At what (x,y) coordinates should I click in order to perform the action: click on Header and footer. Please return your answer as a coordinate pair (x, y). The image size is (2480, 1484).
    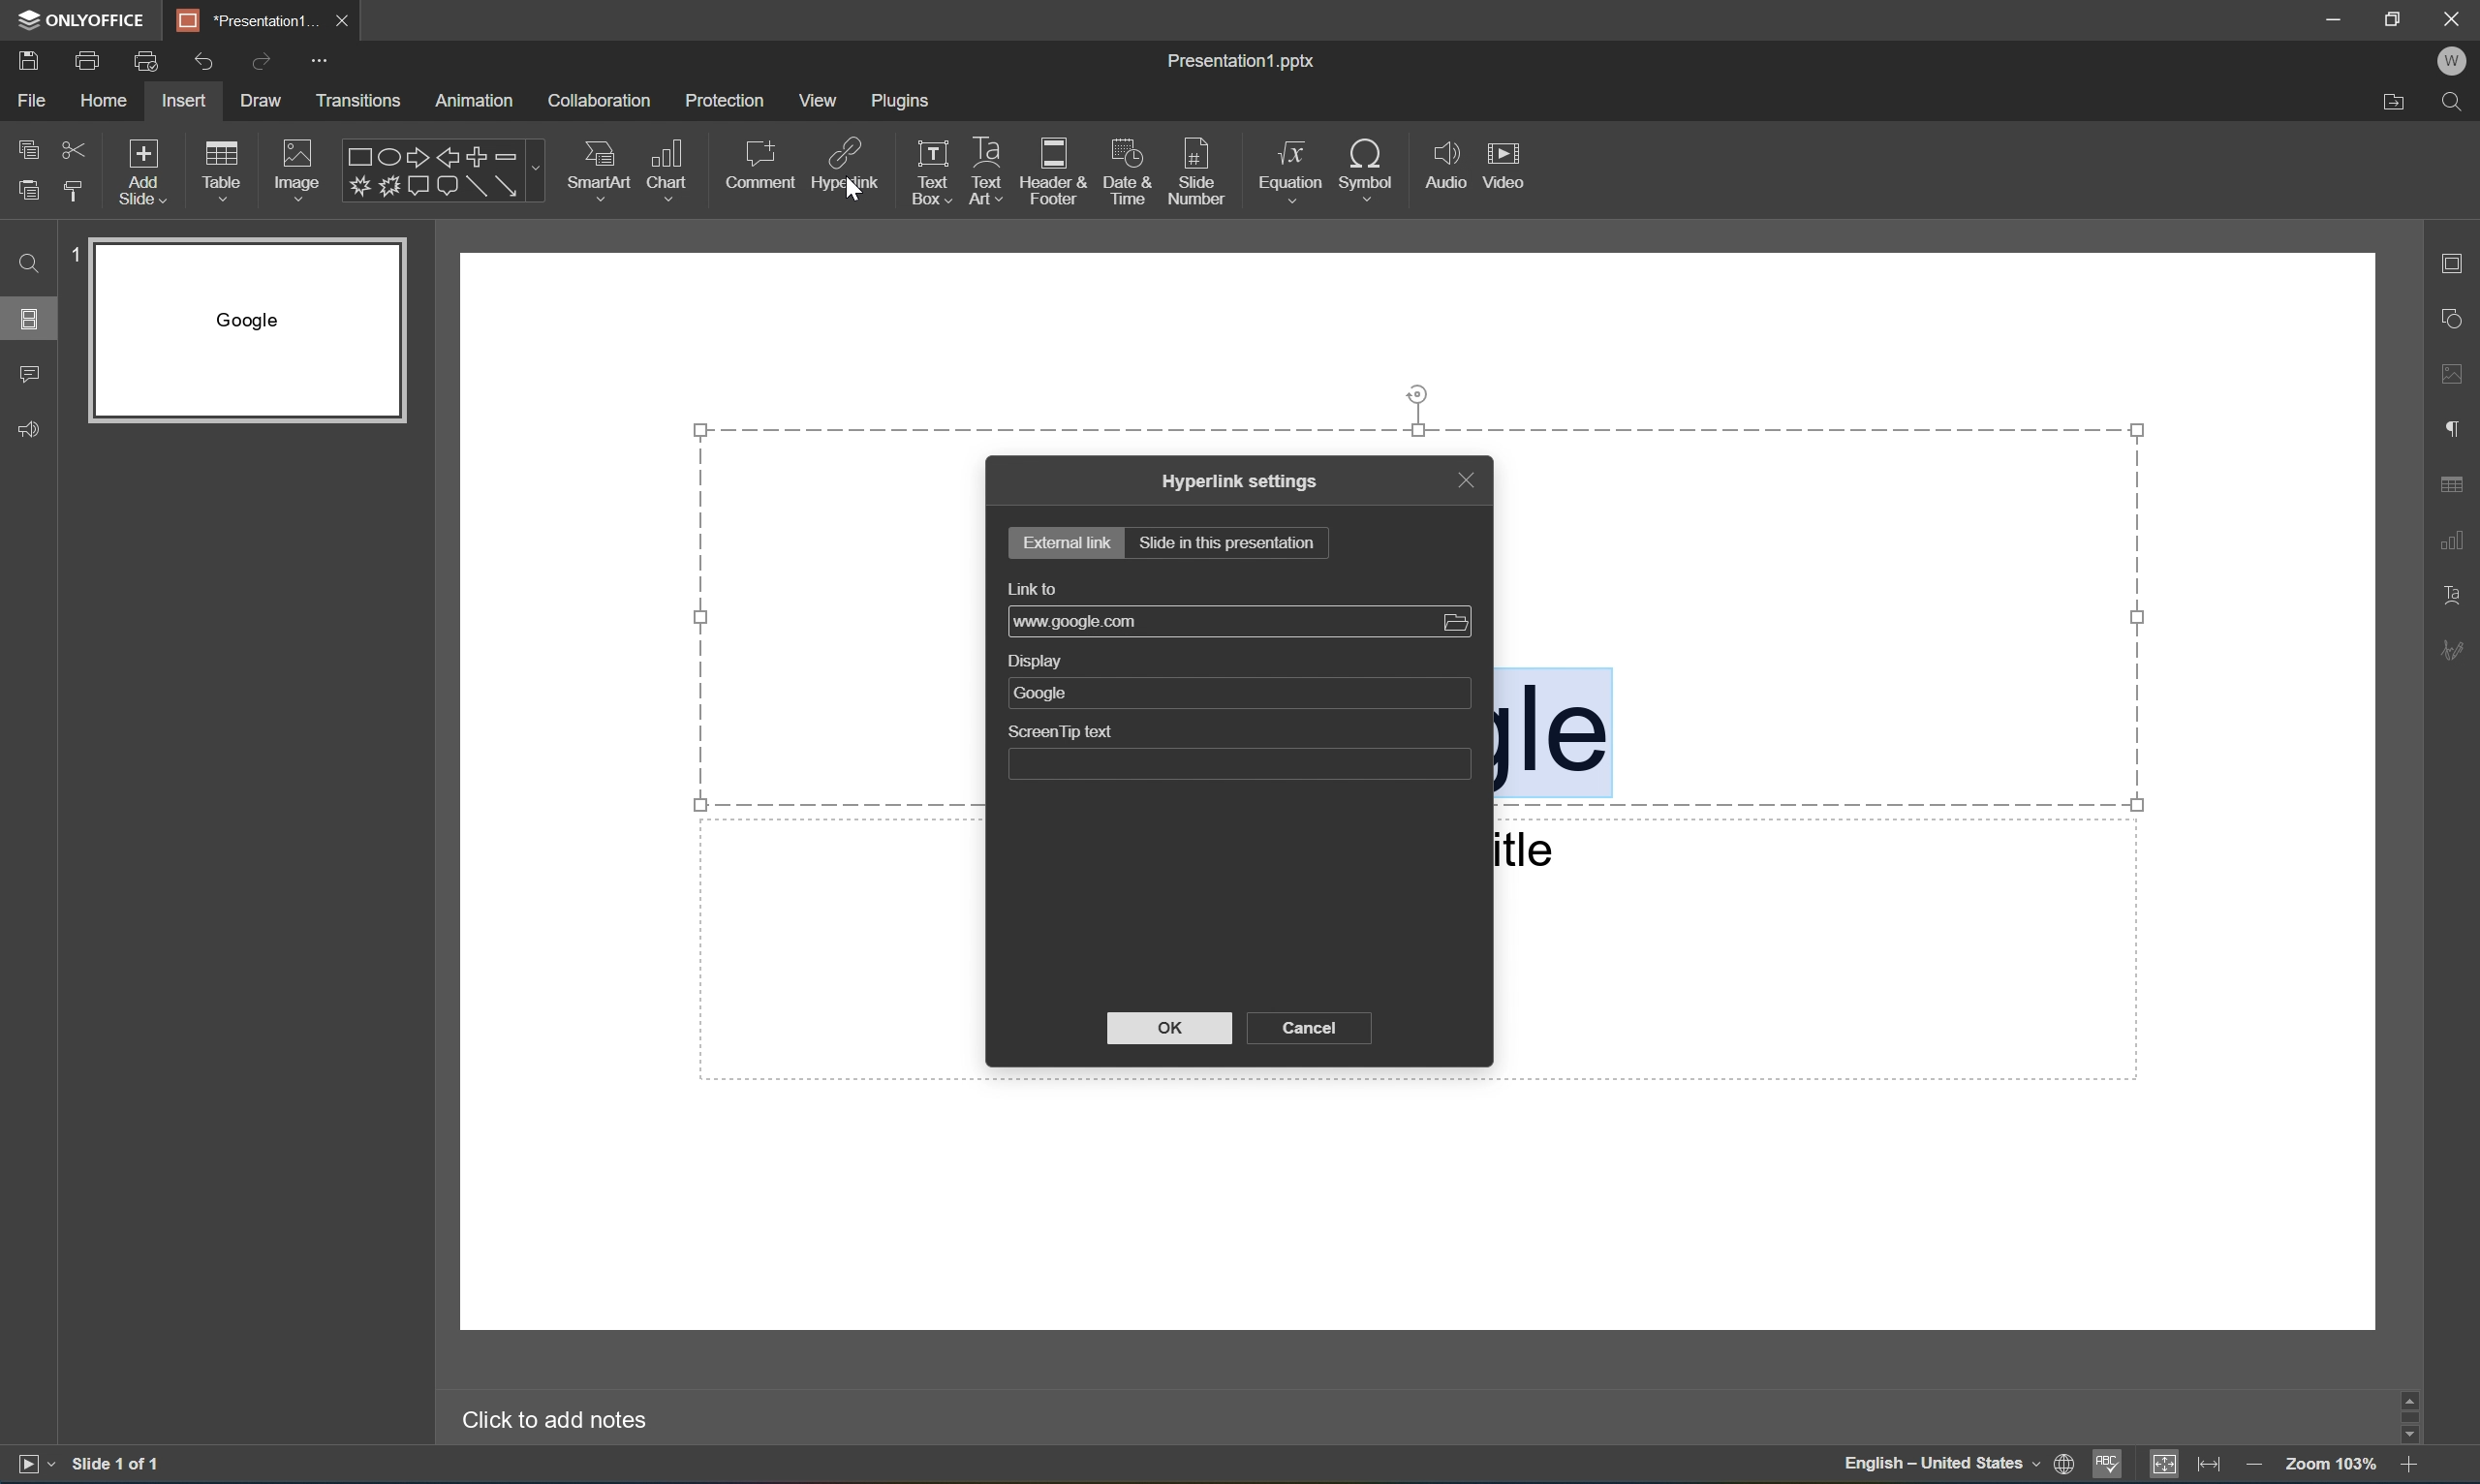
    Looking at the image, I should click on (1056, 169).